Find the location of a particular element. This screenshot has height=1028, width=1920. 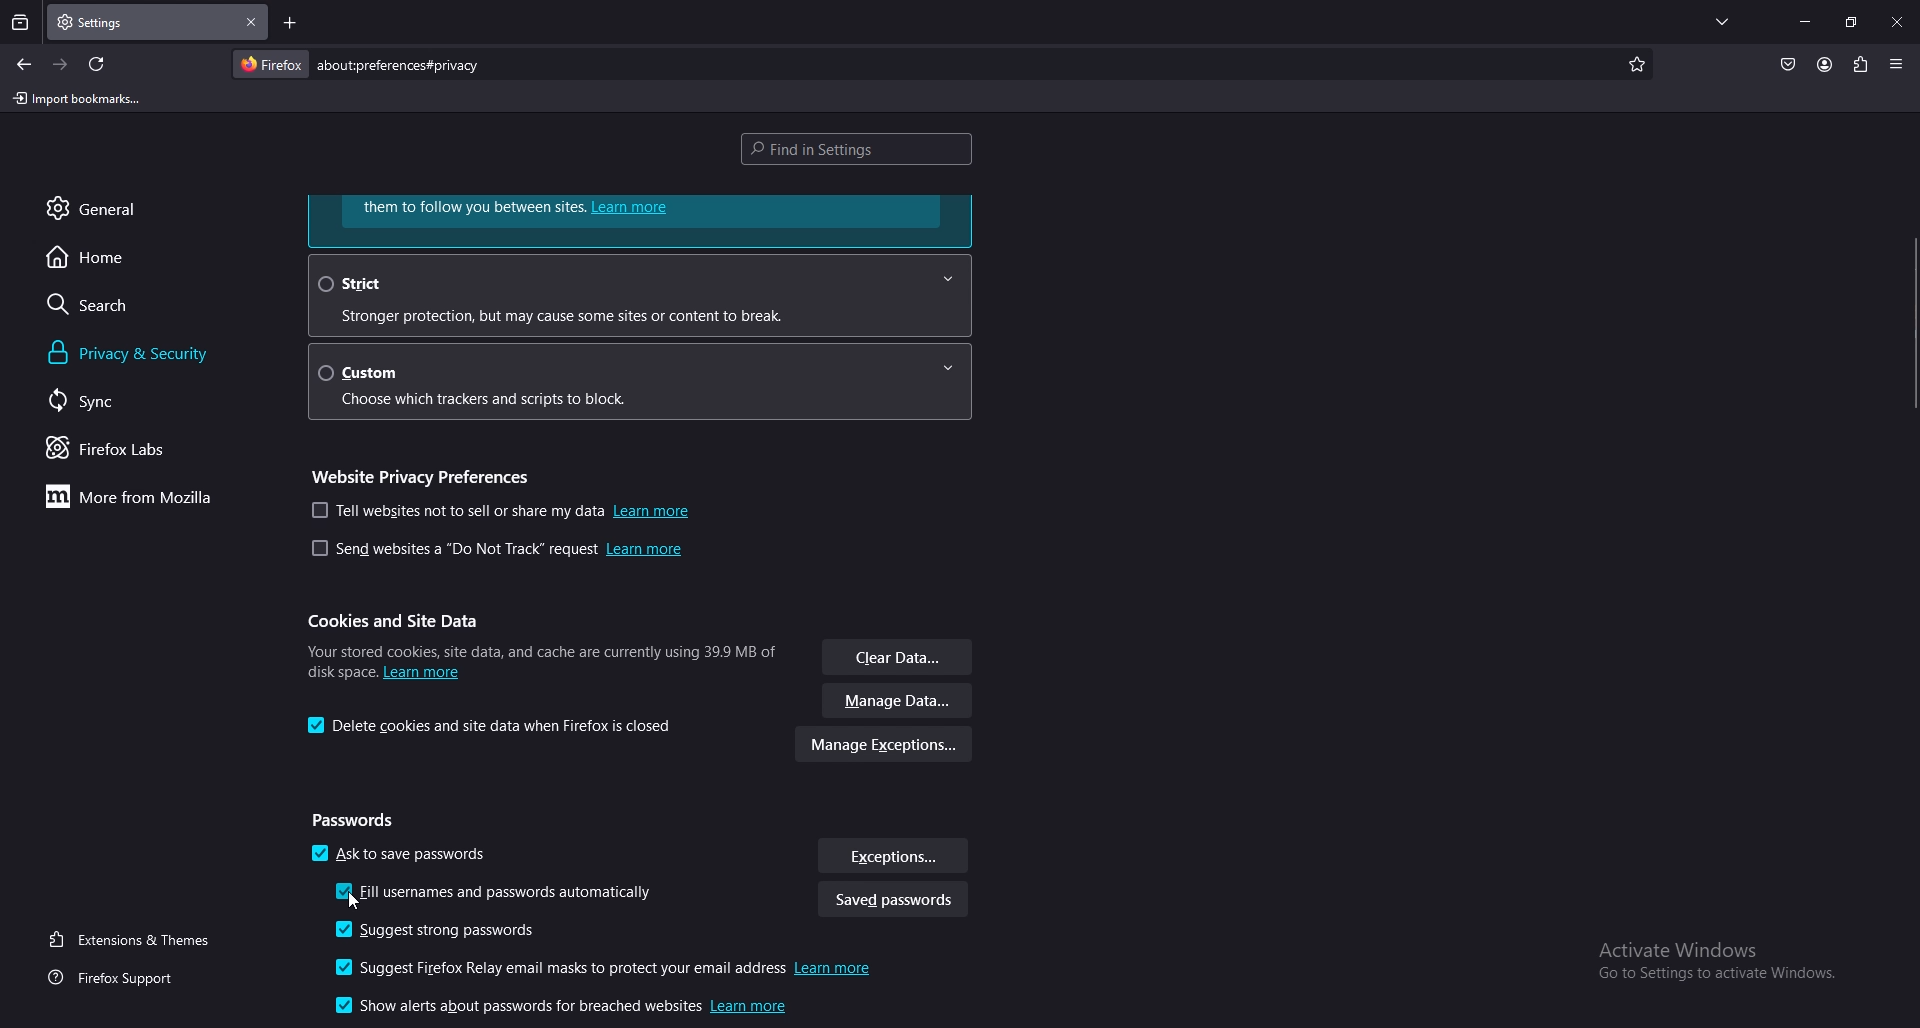

info is located at coordinates (540, 658).